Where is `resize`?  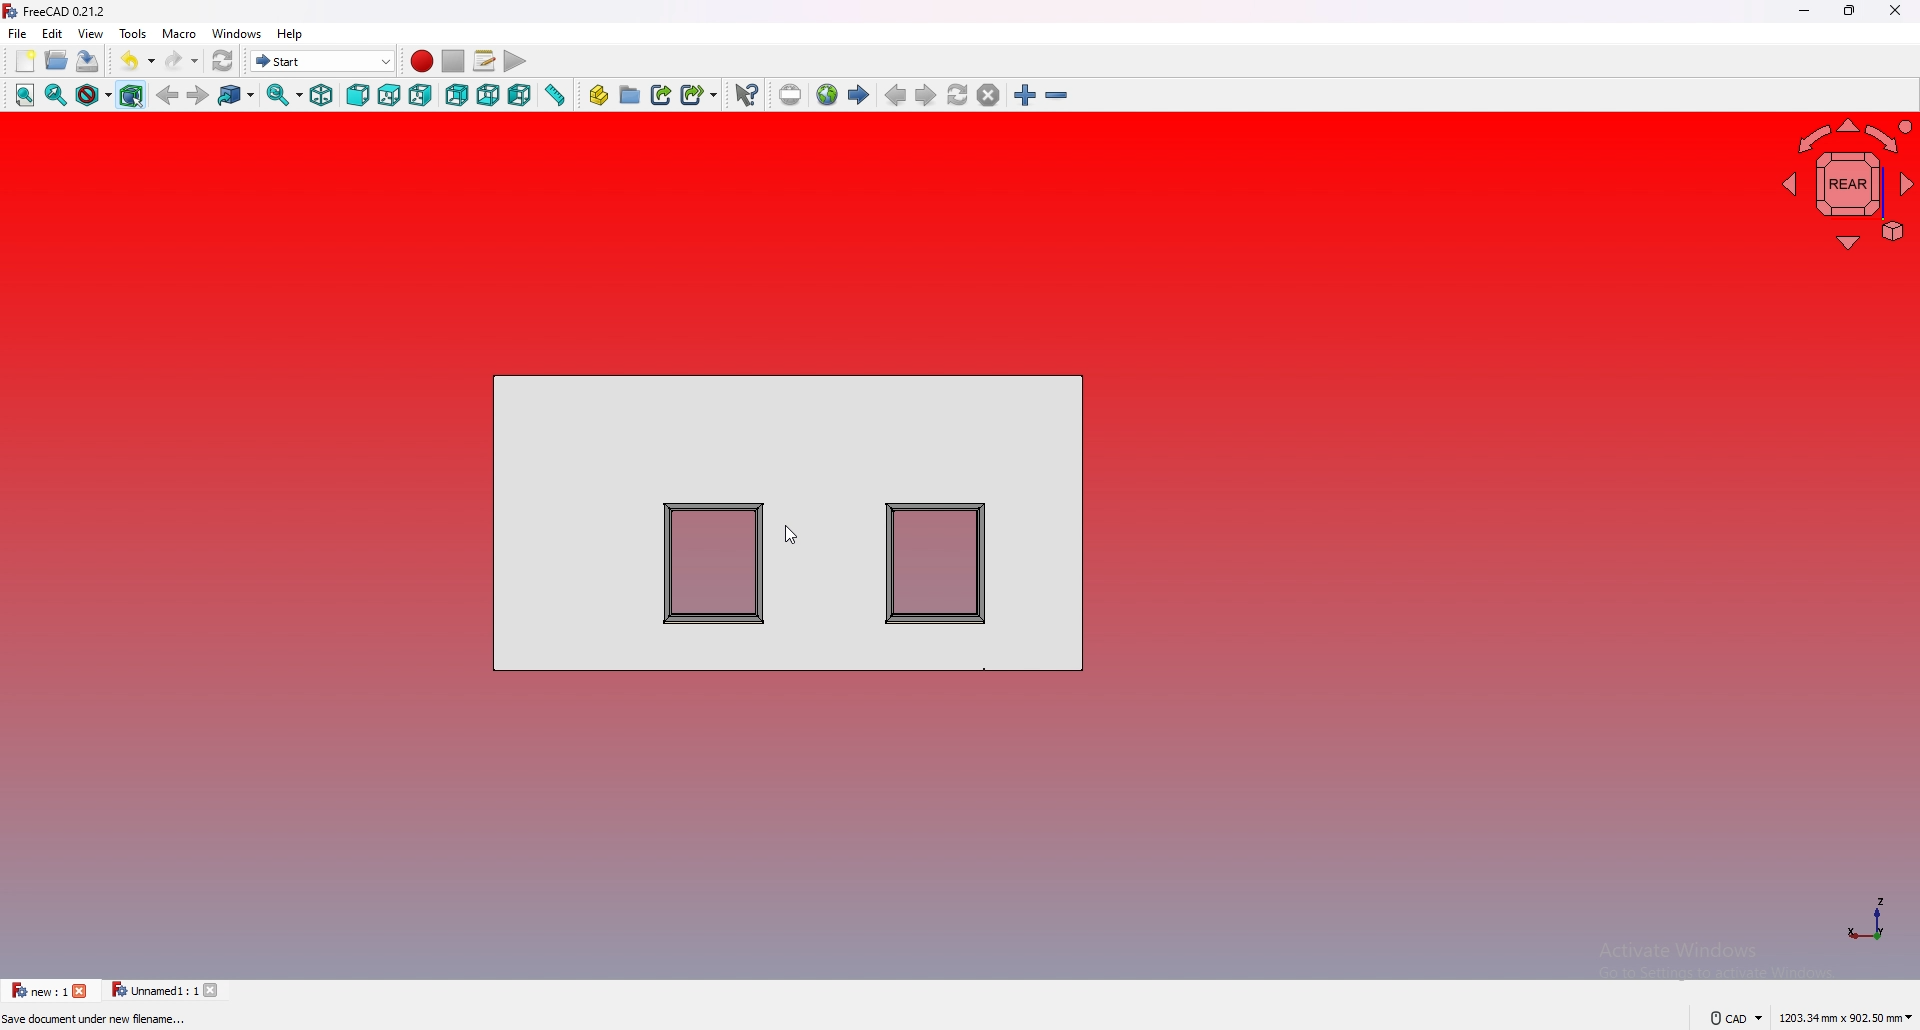 resize is located at coordinates (1849, 12).